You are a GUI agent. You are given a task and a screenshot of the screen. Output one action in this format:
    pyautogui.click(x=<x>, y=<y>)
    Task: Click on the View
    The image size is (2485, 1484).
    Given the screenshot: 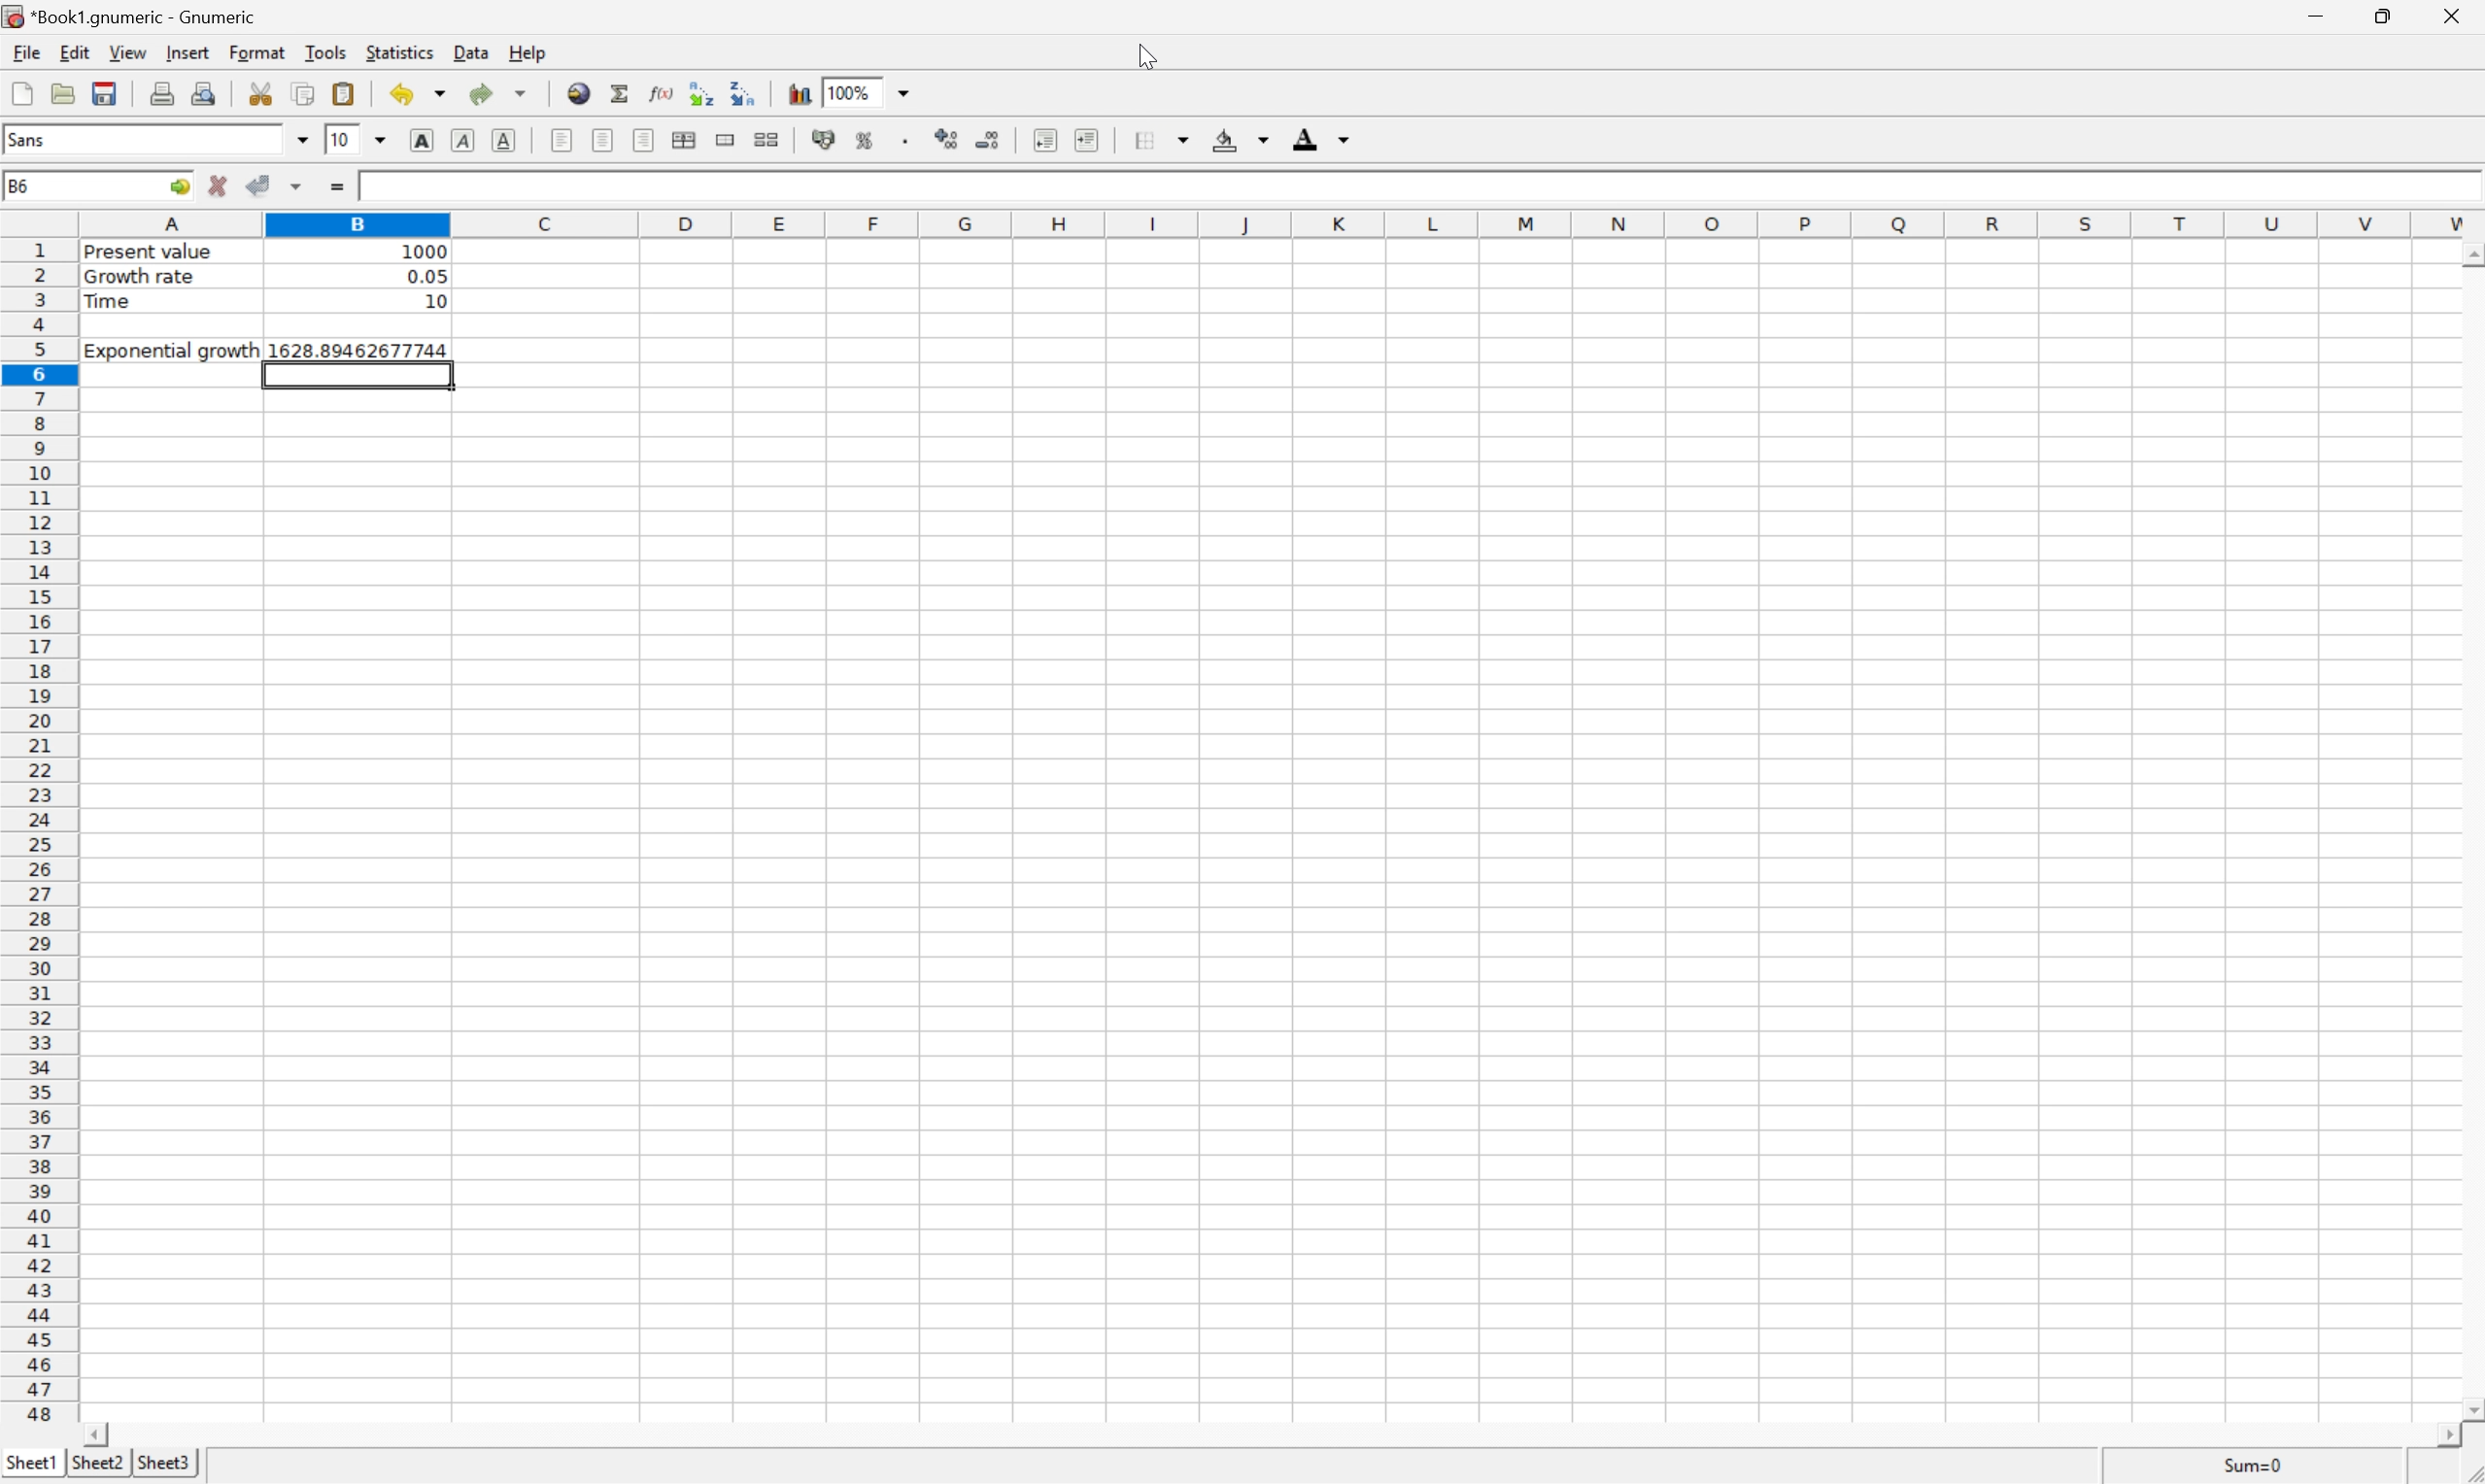 What is the action you would take?
    pyautogui.click(x=129, y=51)
    